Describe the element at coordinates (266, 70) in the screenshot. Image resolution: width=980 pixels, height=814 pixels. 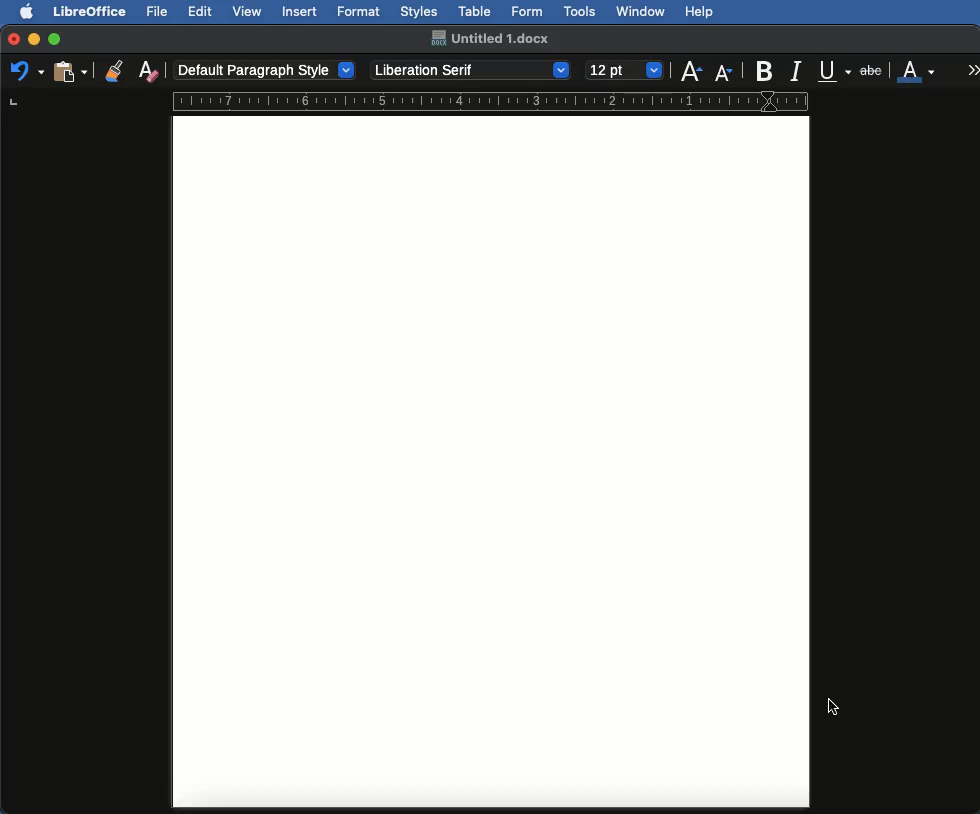
I see `Paragraph style` at that location.